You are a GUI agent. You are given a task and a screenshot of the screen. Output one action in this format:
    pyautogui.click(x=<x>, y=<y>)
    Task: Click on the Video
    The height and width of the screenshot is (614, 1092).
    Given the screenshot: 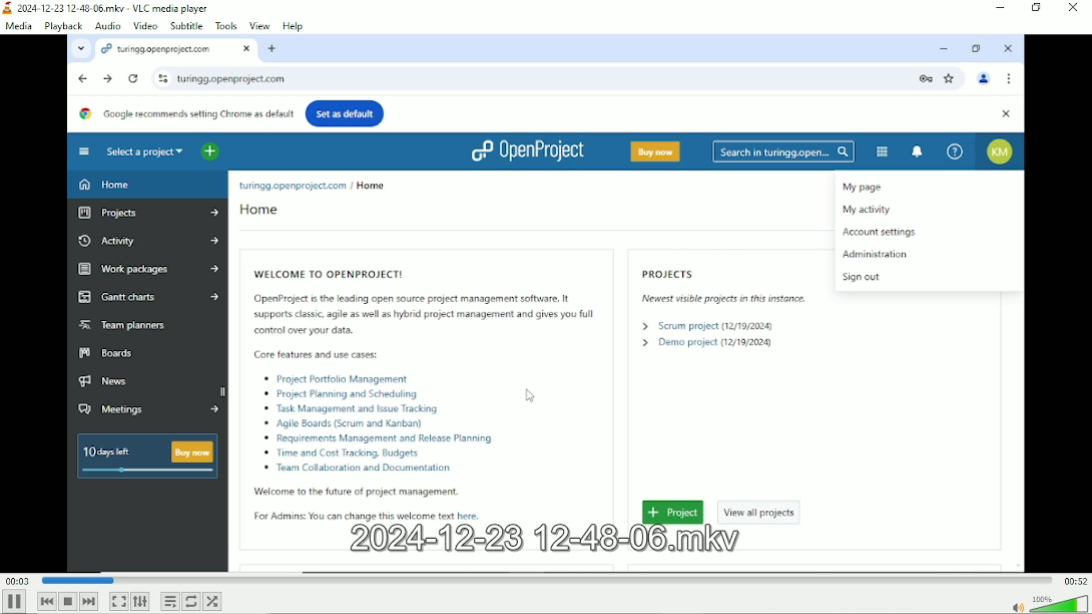 What is the action you would take?
    pyautogui.click(x=145, y=25)
    